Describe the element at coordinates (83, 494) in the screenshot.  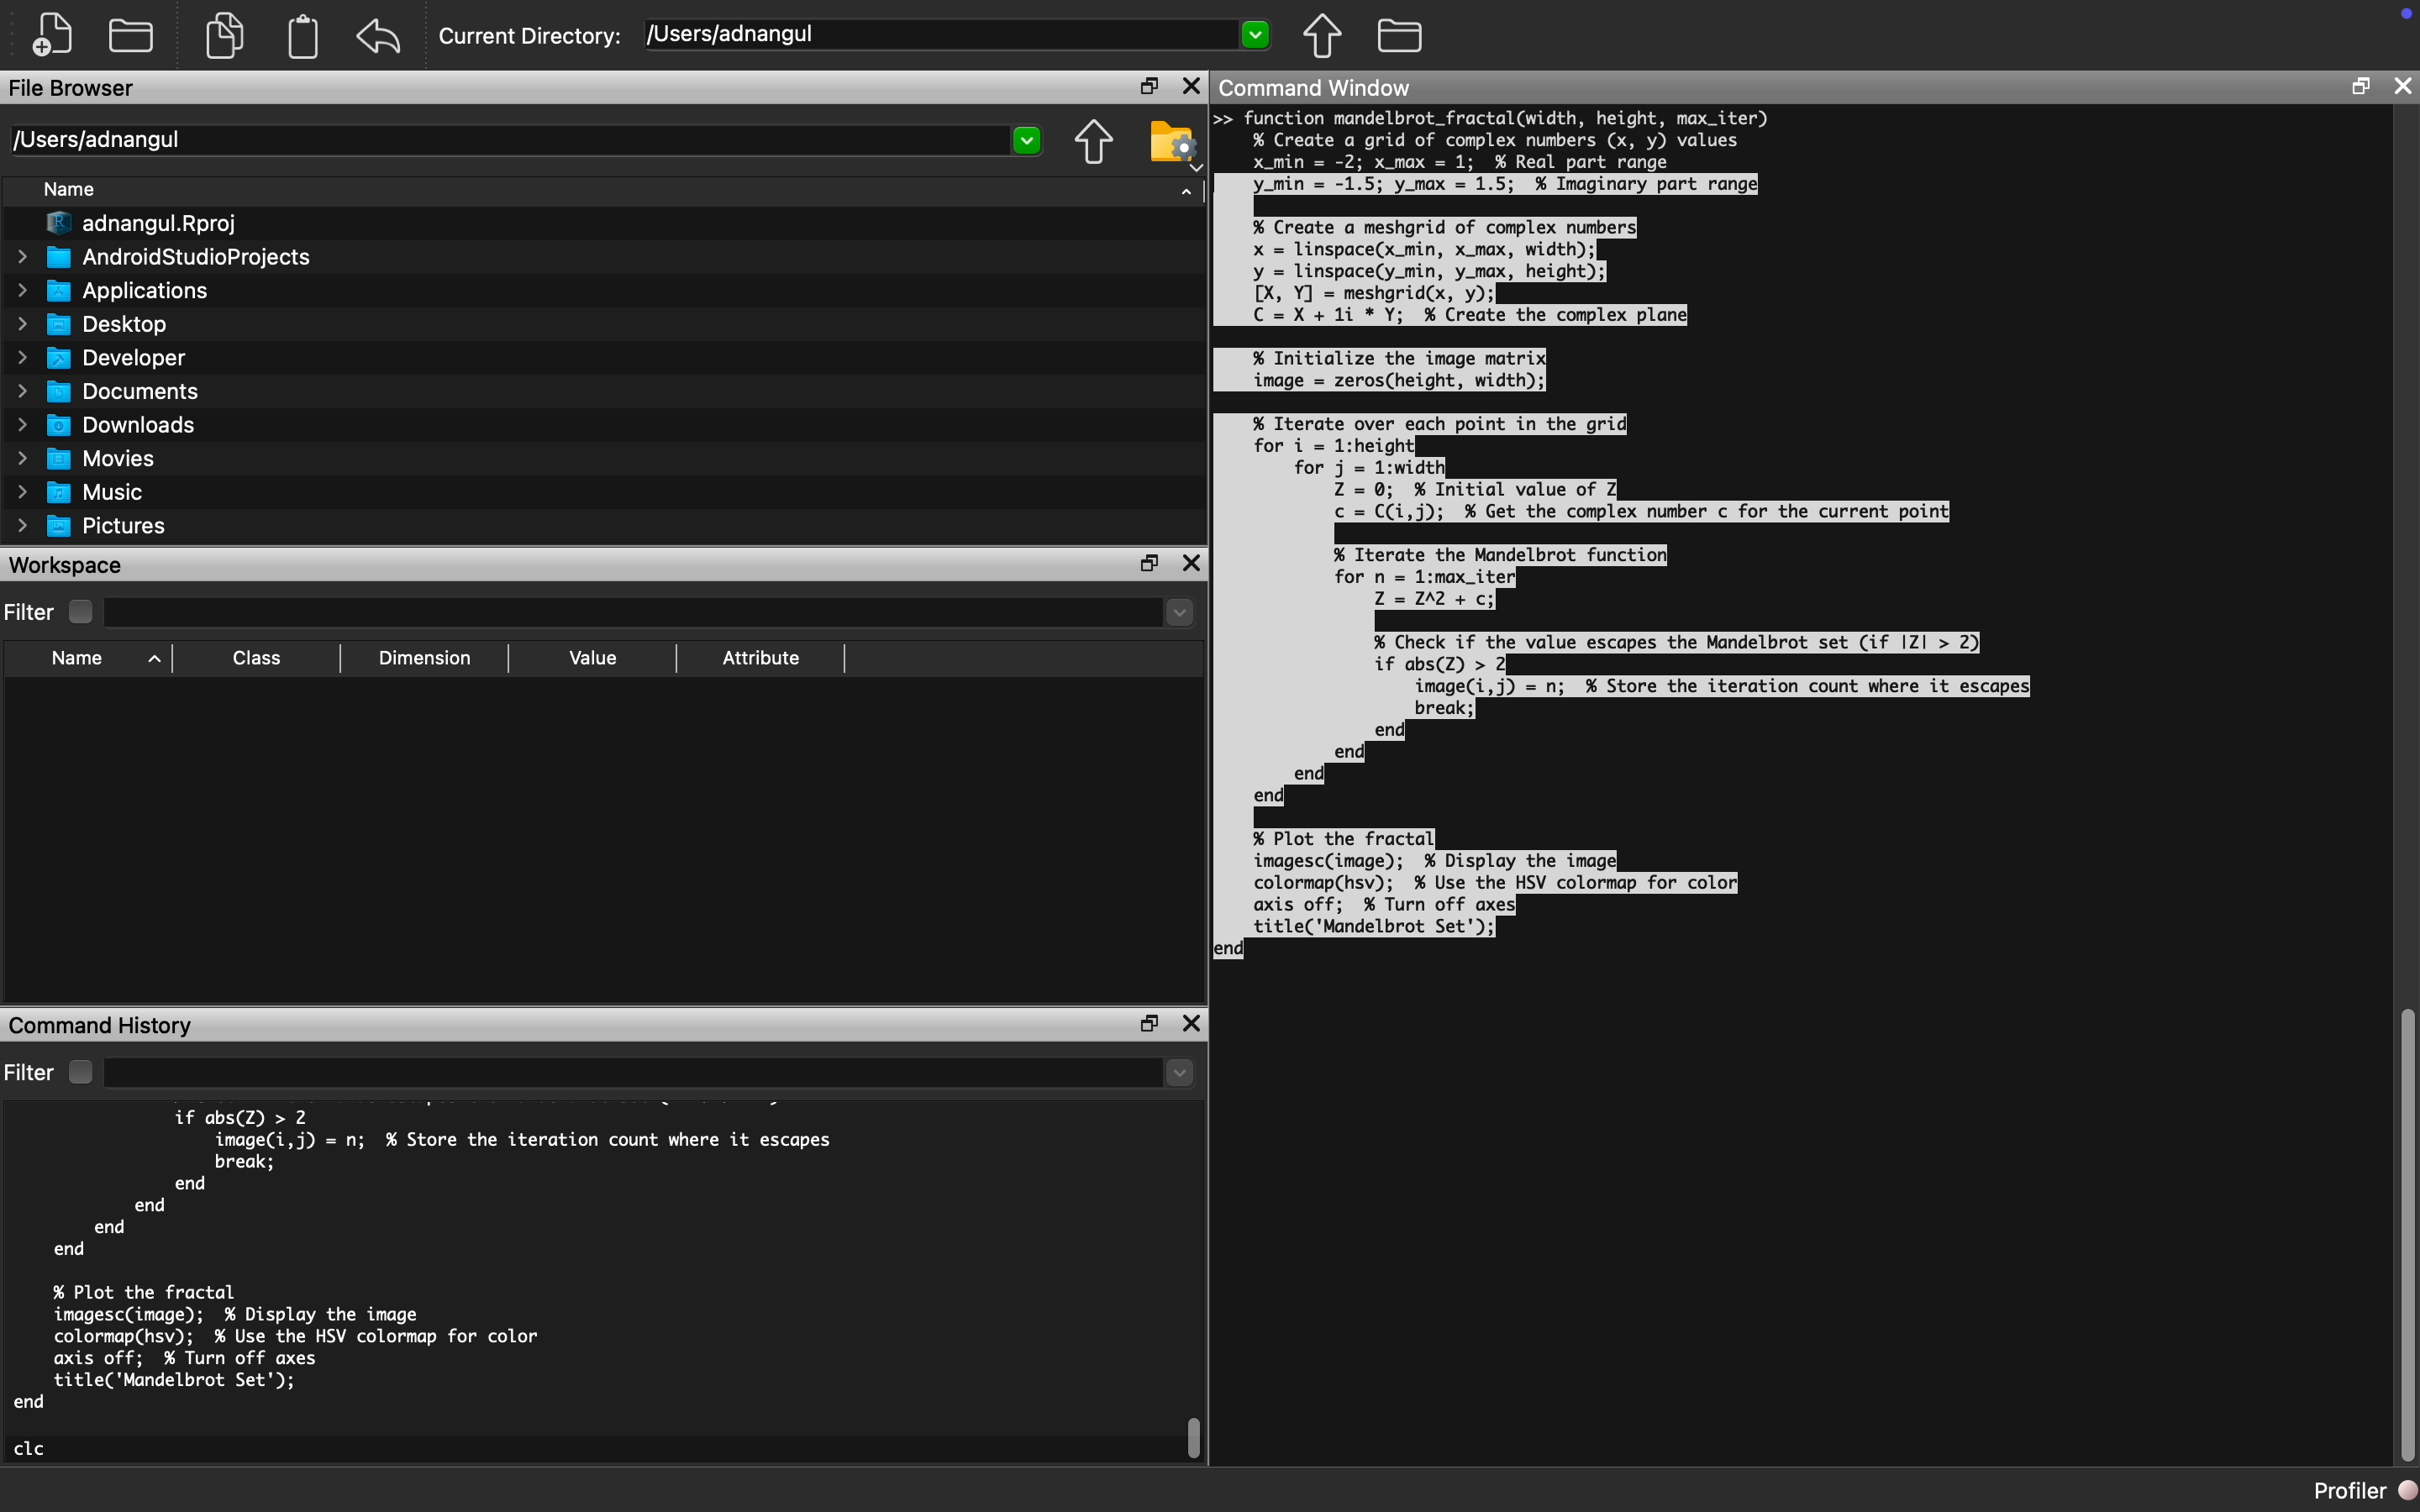
I see `Music` at that location.